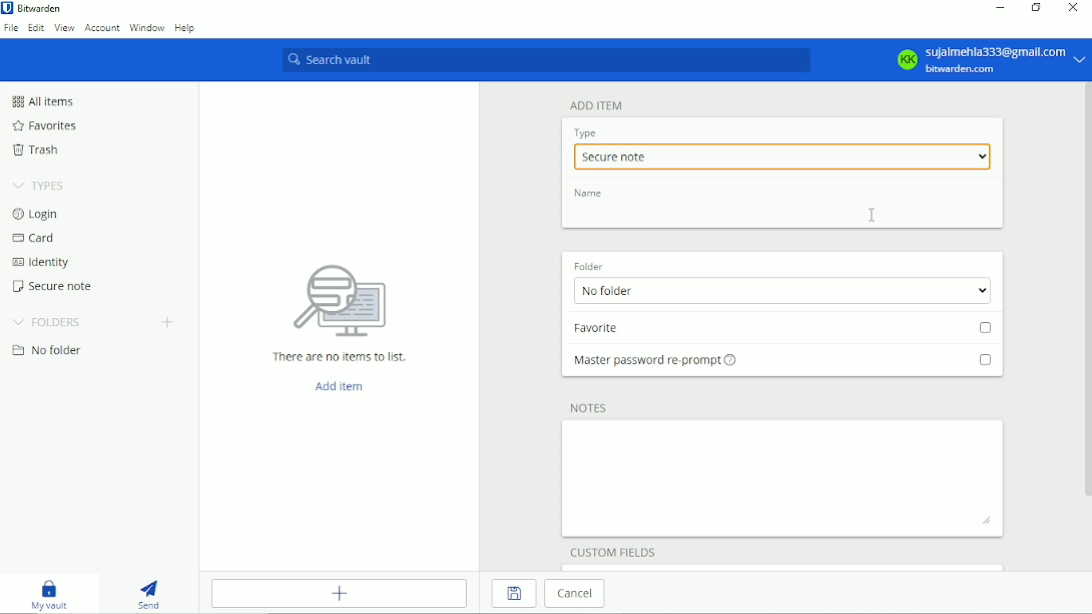 This screenshot has height=614, width=1092. Describe the element at coordinates (48, 321) in the screenshot. I see `Folders` at that location.